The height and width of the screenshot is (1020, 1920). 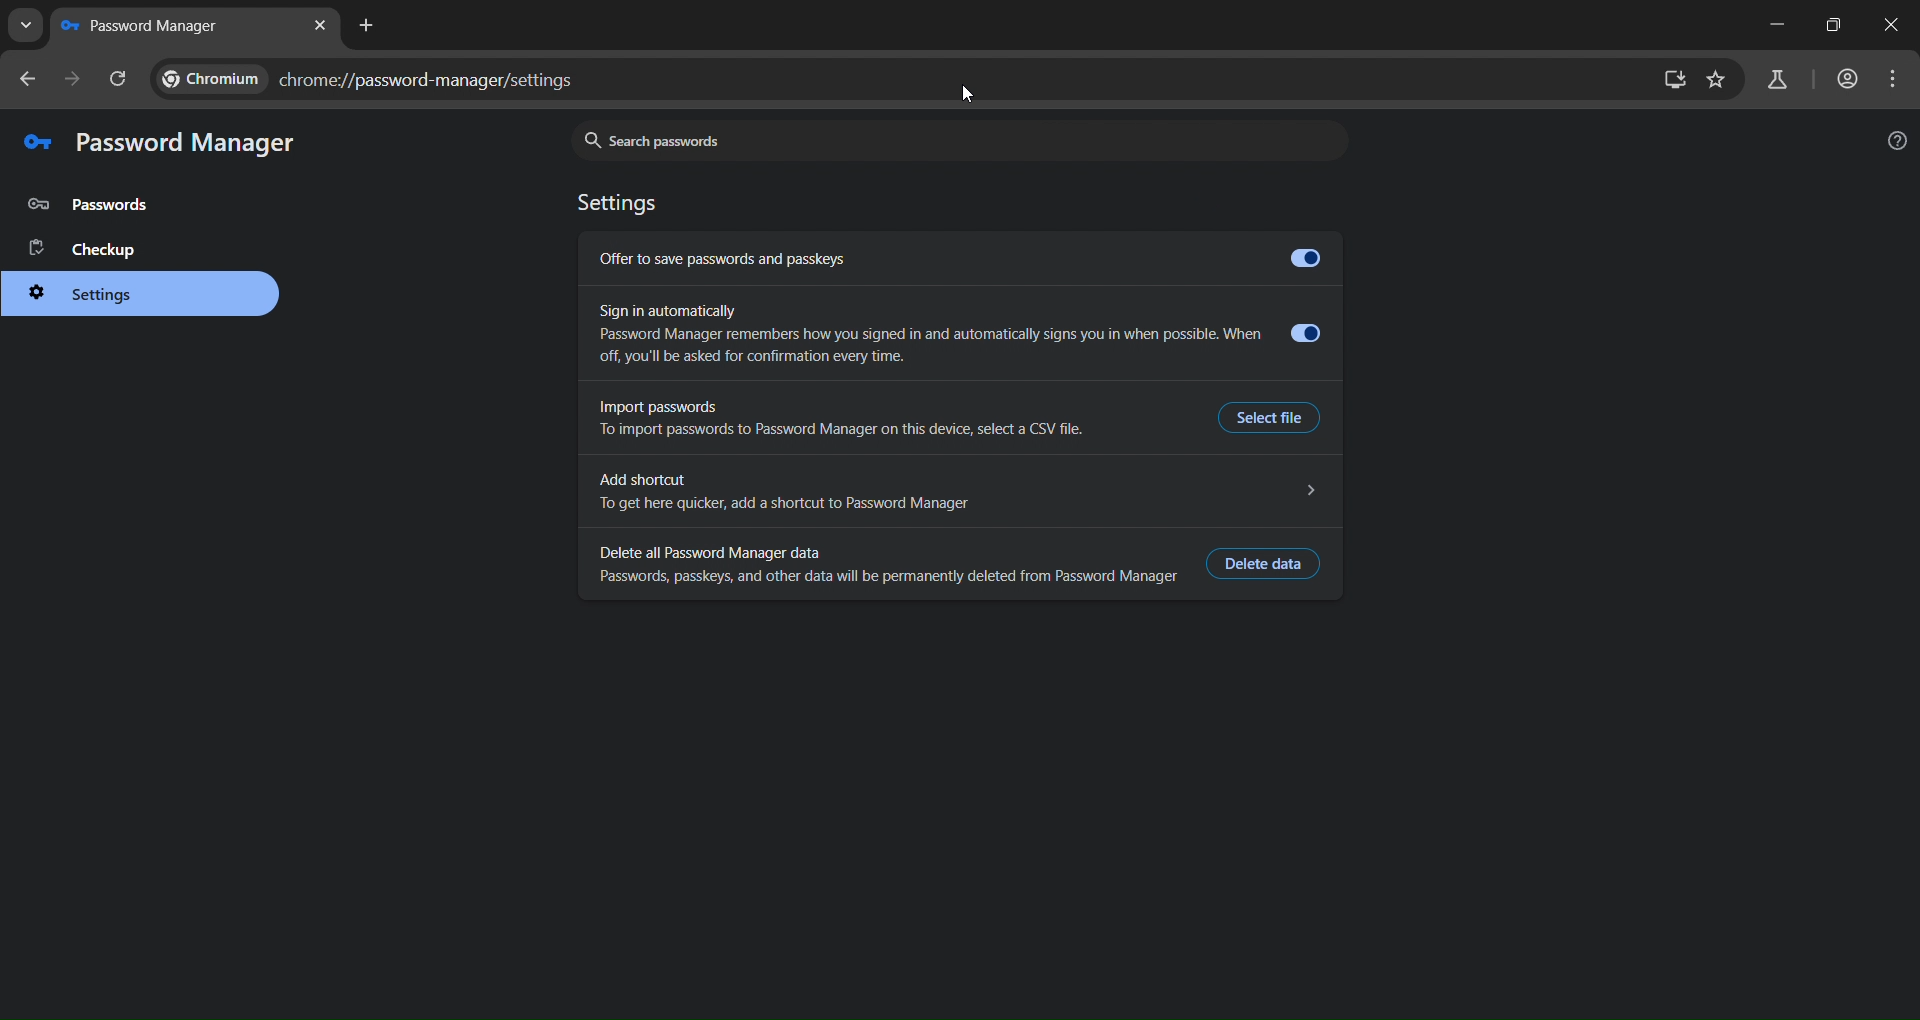 What do you see at coordinates (367, 26) in the screenshot?
I see `new tab` at bounding box center [367, 26].